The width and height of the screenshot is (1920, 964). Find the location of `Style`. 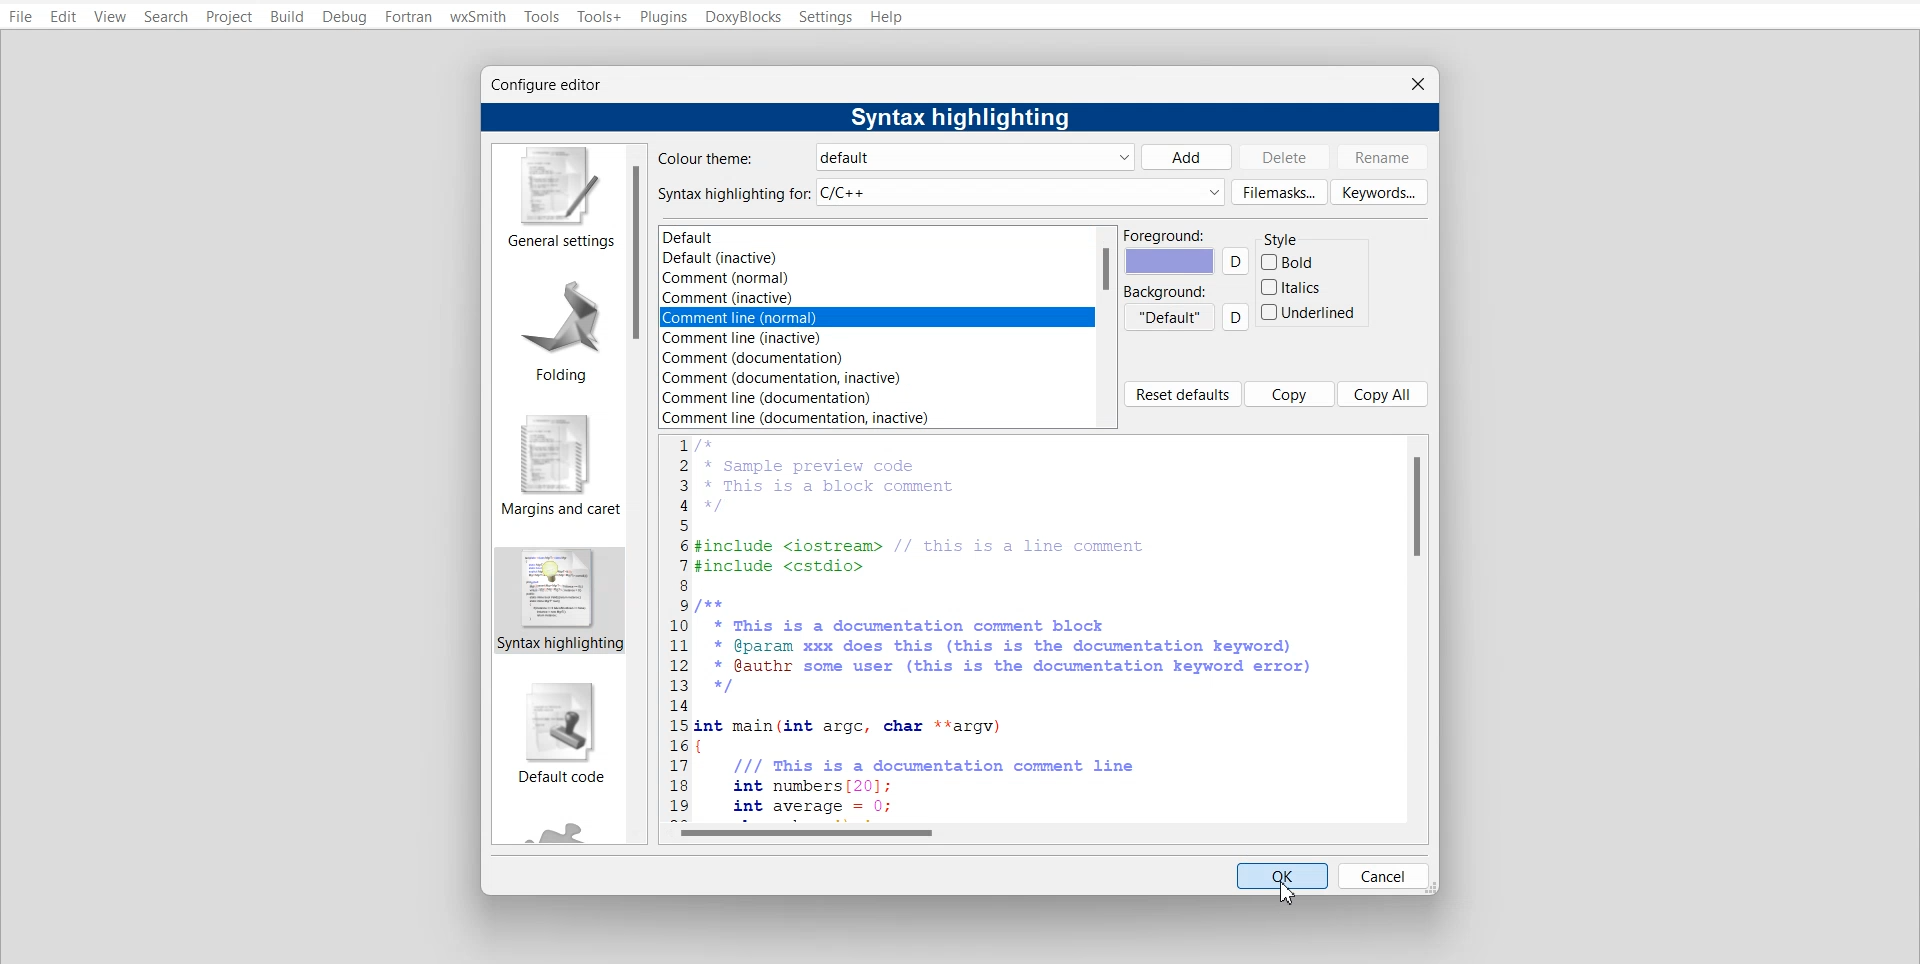

Style is located at coordinates (1281, 240).